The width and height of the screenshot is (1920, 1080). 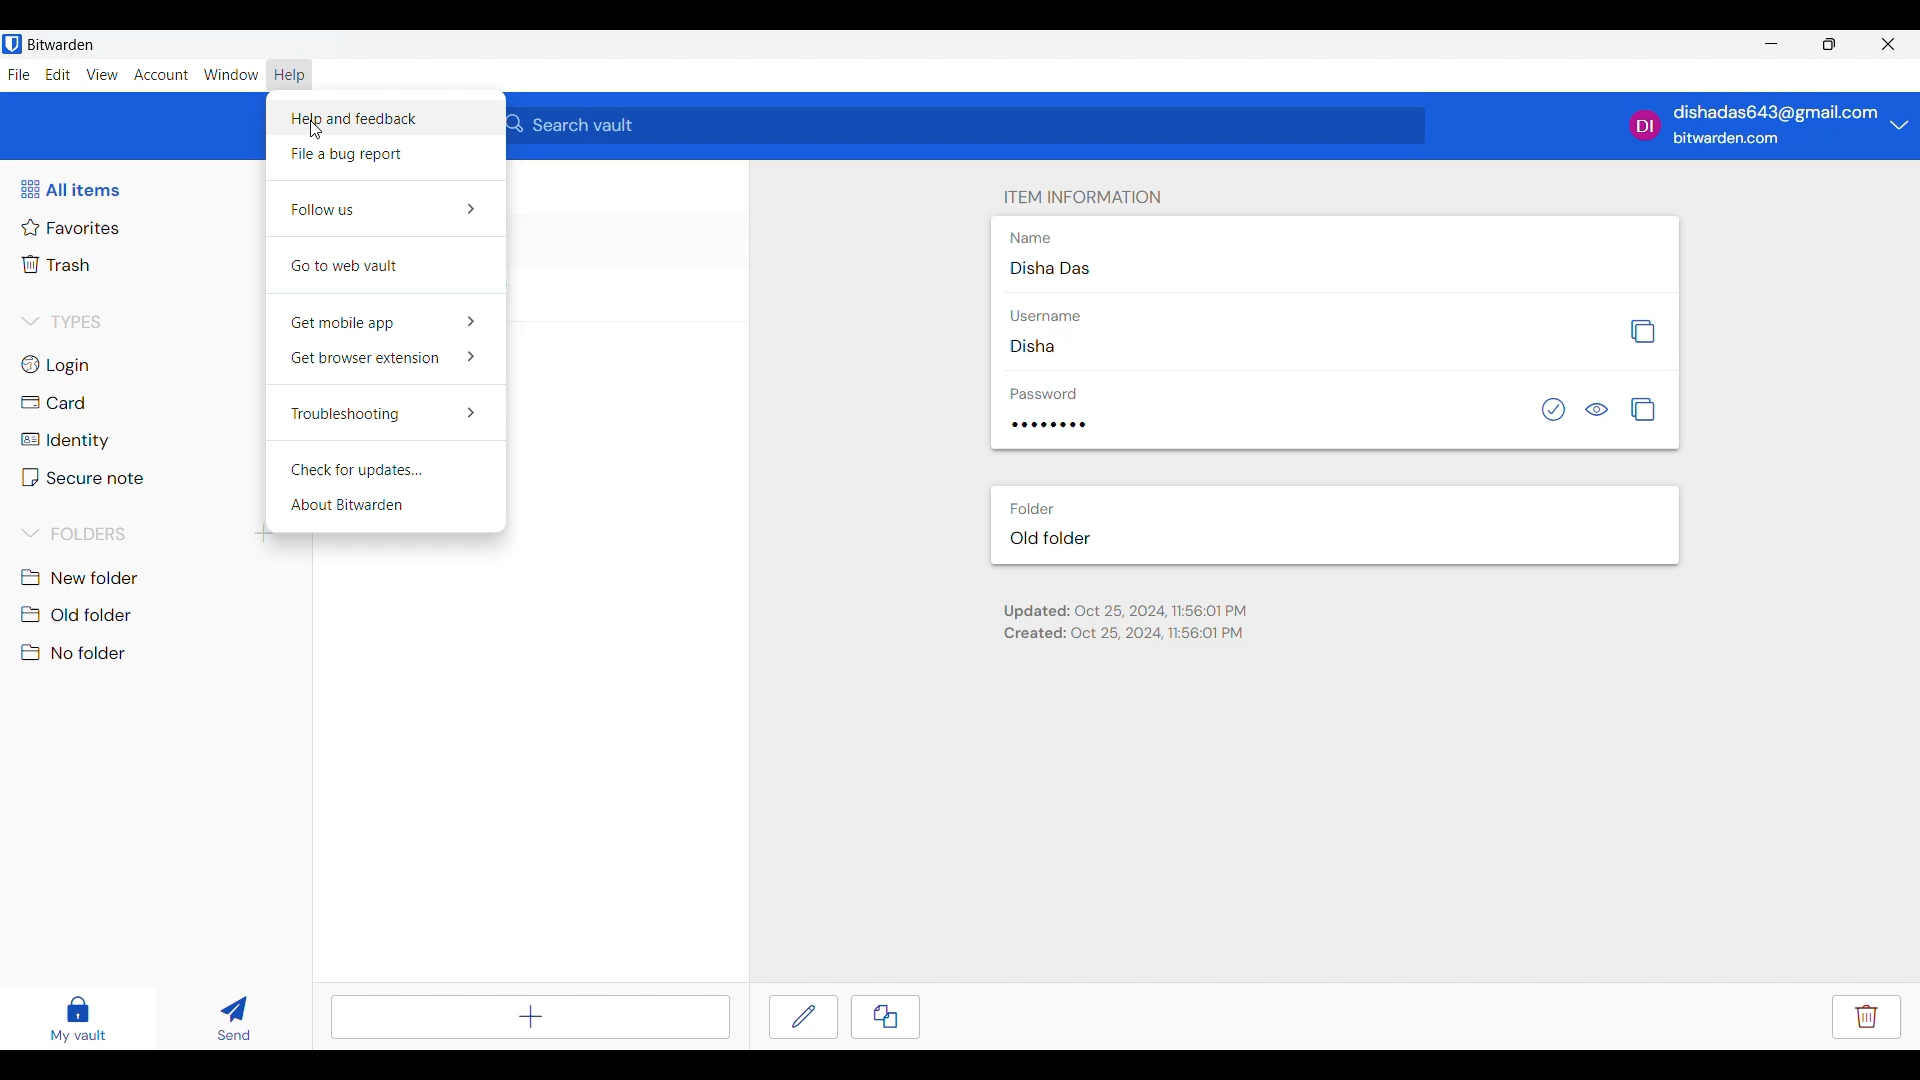 I want to click on File a bug report, so click(x=387, y=155).